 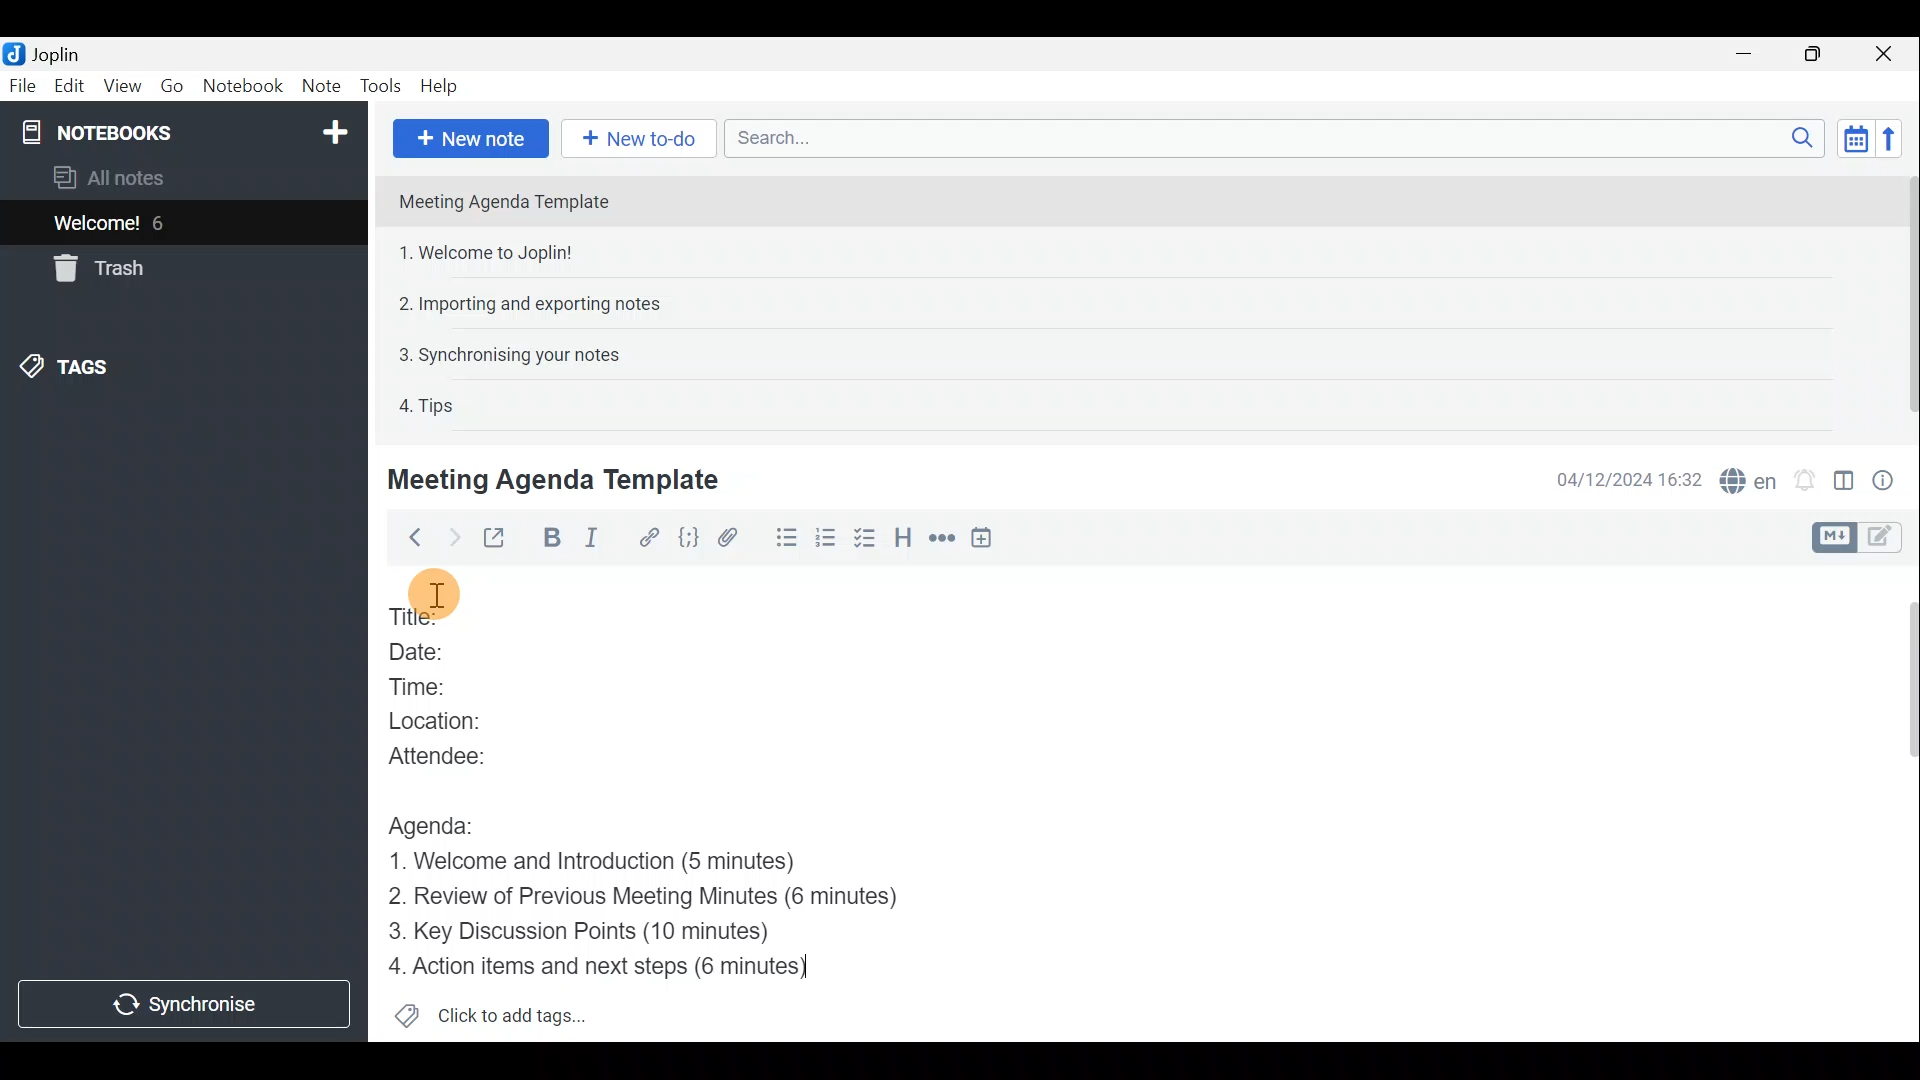 I want to click on 1. Welcome and Introduction (5 minutes), so click(x=627, y=863).